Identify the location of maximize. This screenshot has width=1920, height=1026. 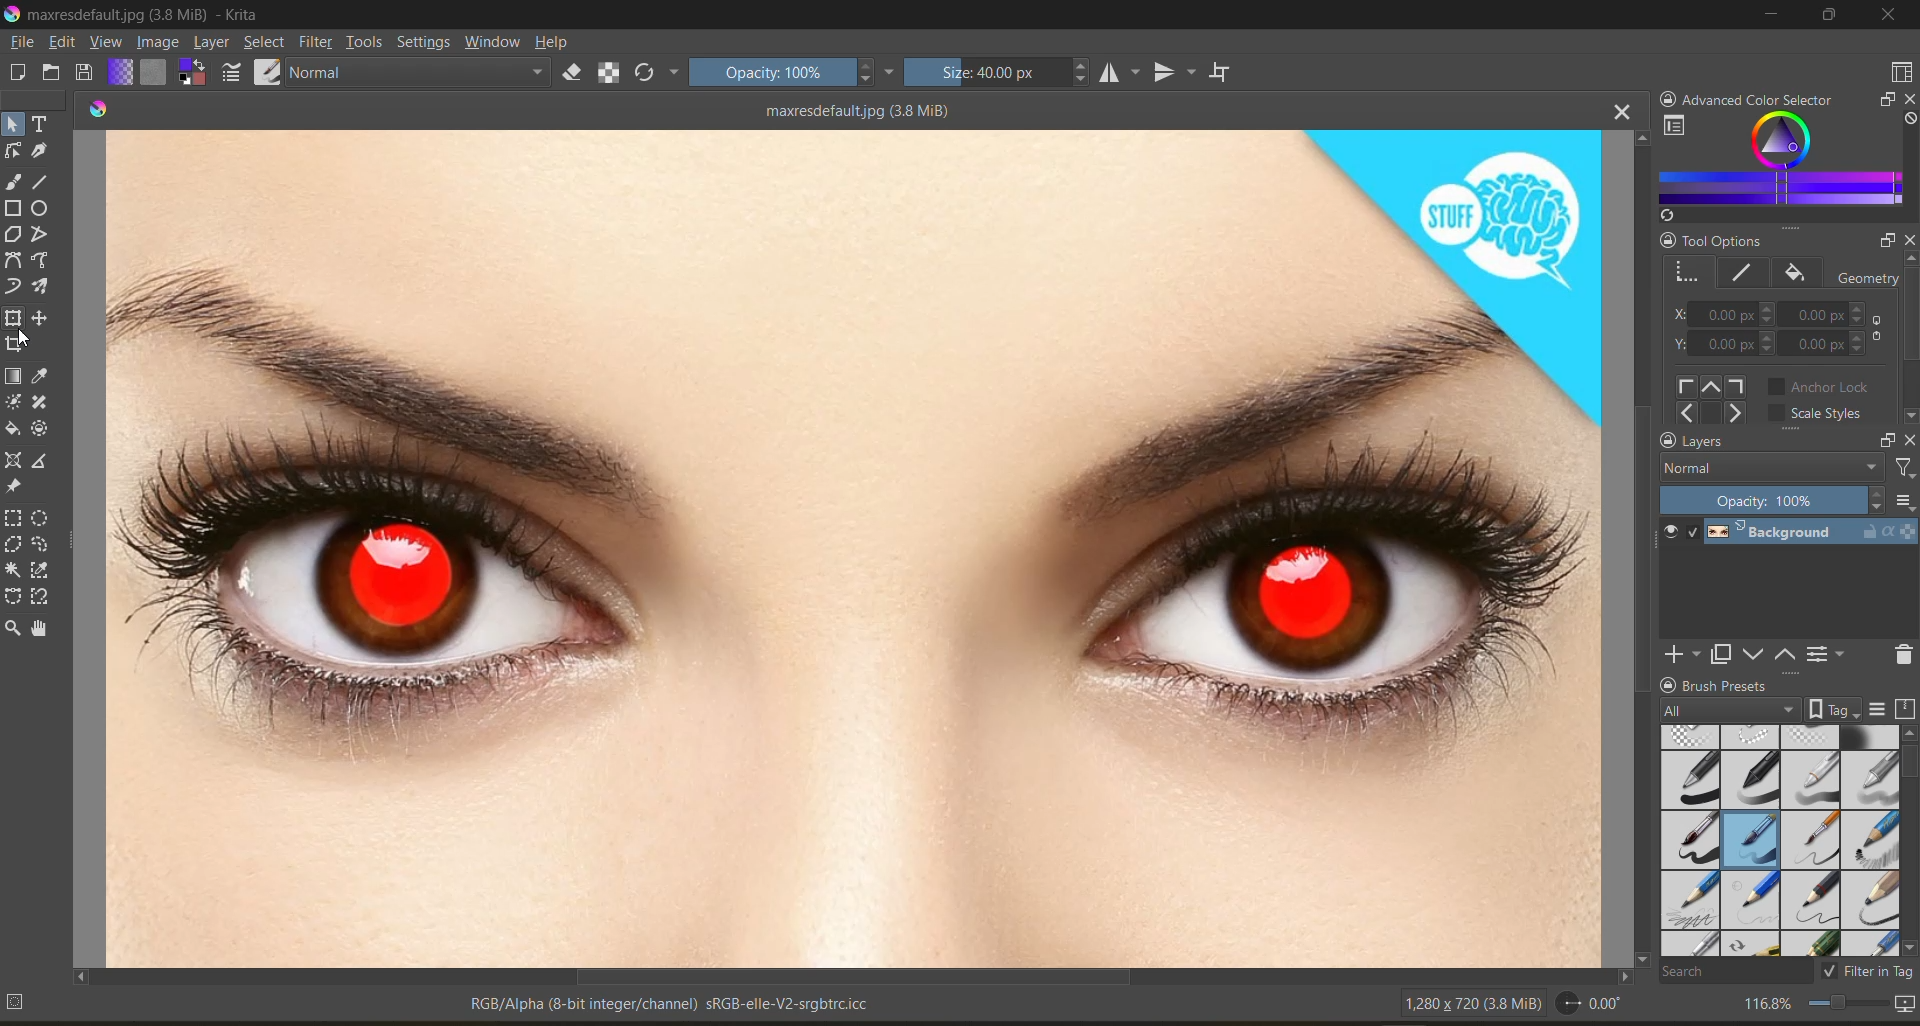
(1833, 17).